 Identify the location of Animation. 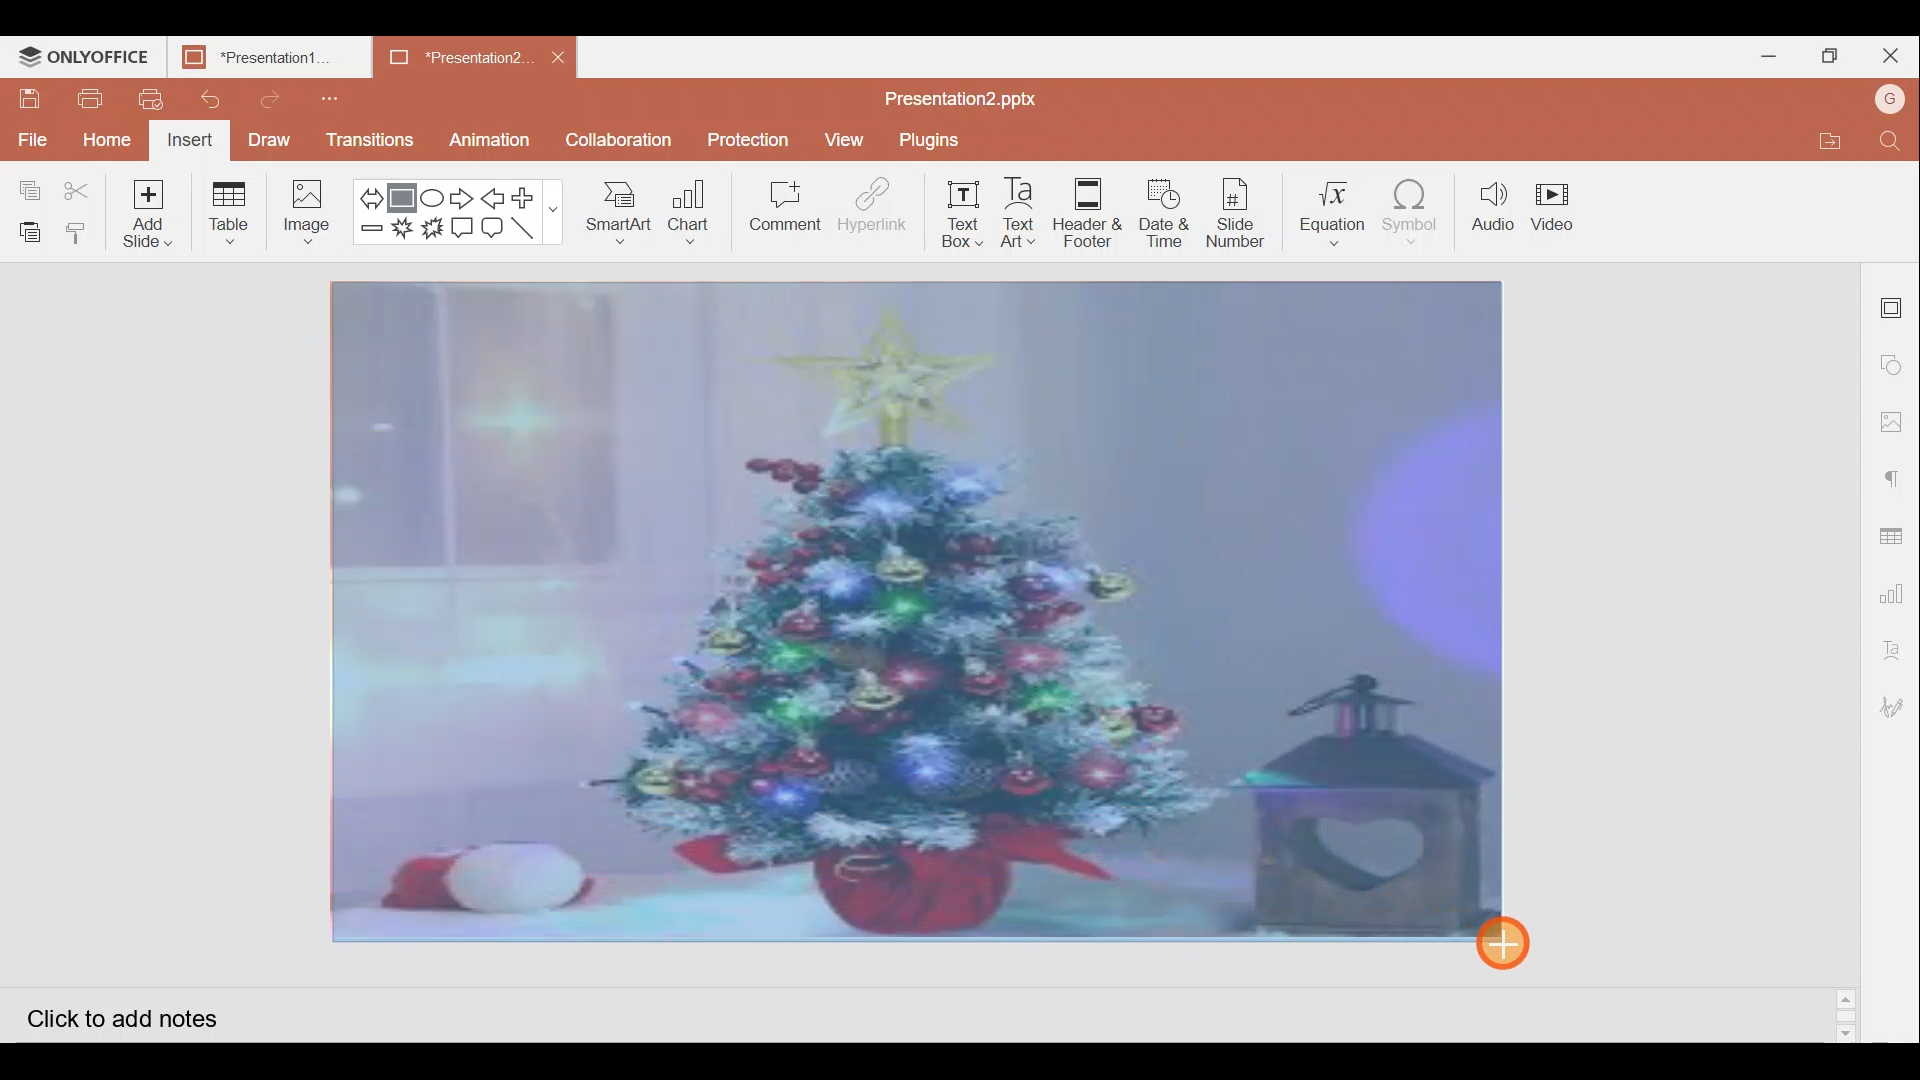
(497, 136).